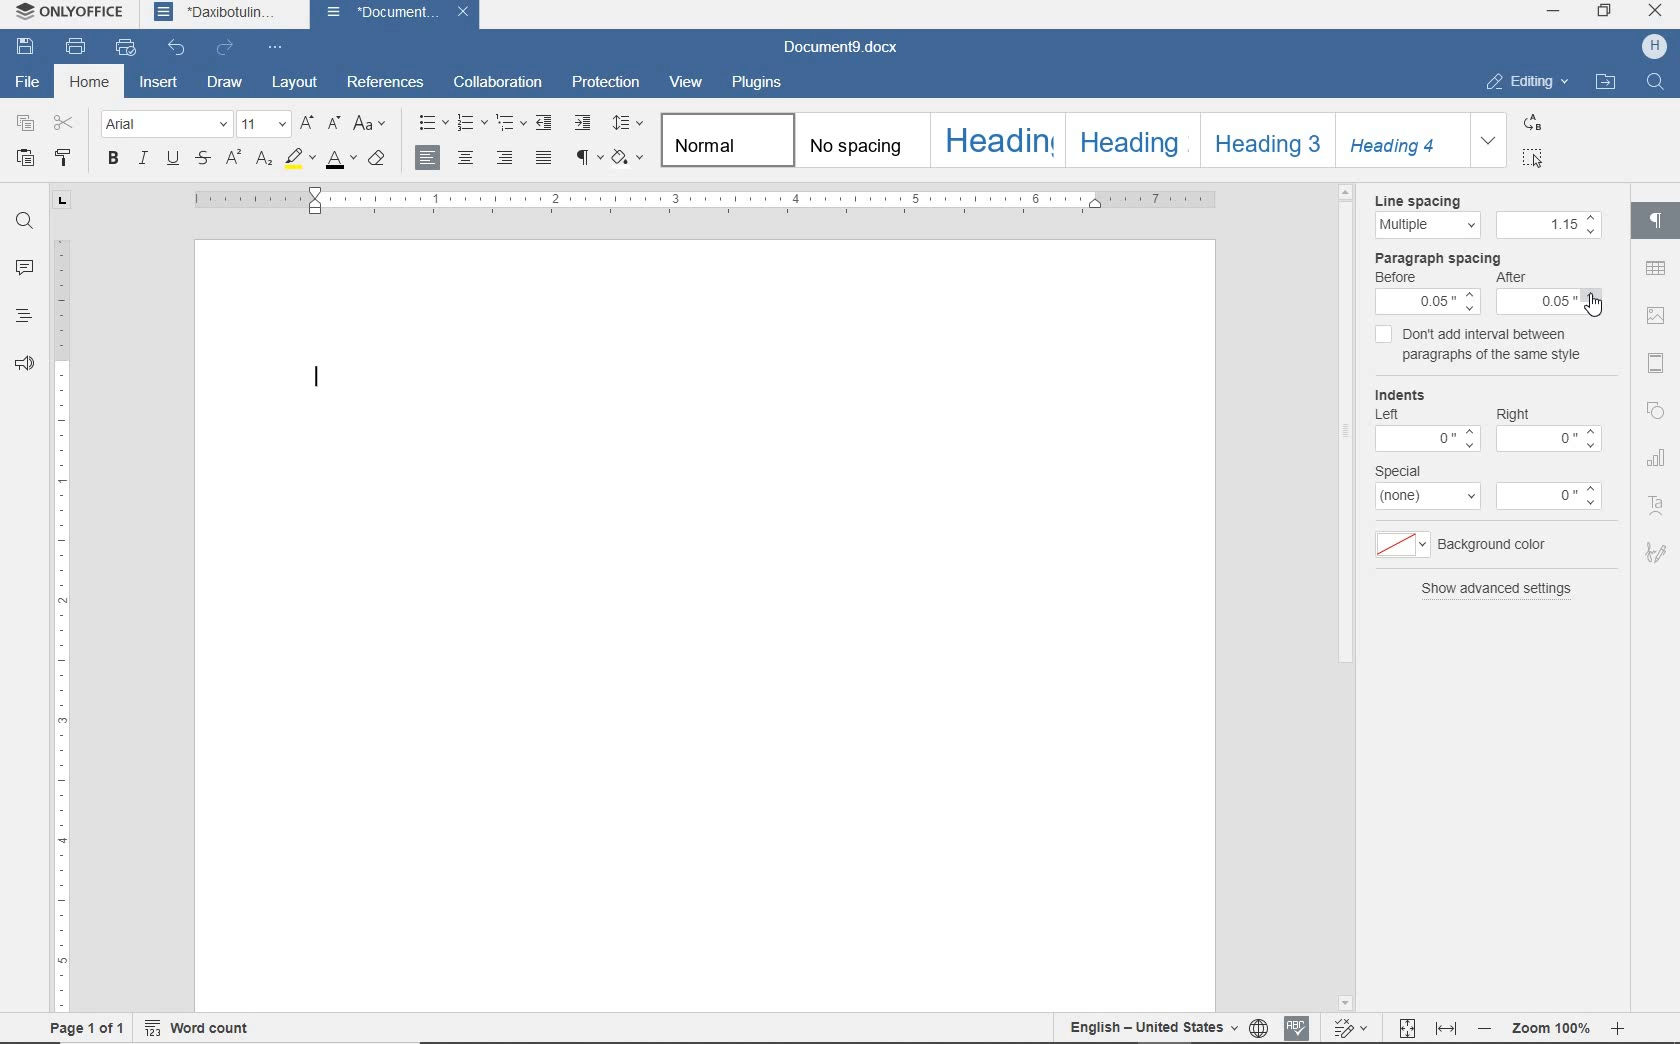 The image size is (1680, 1044). I want to click on decrease indent, so click(544, 125).